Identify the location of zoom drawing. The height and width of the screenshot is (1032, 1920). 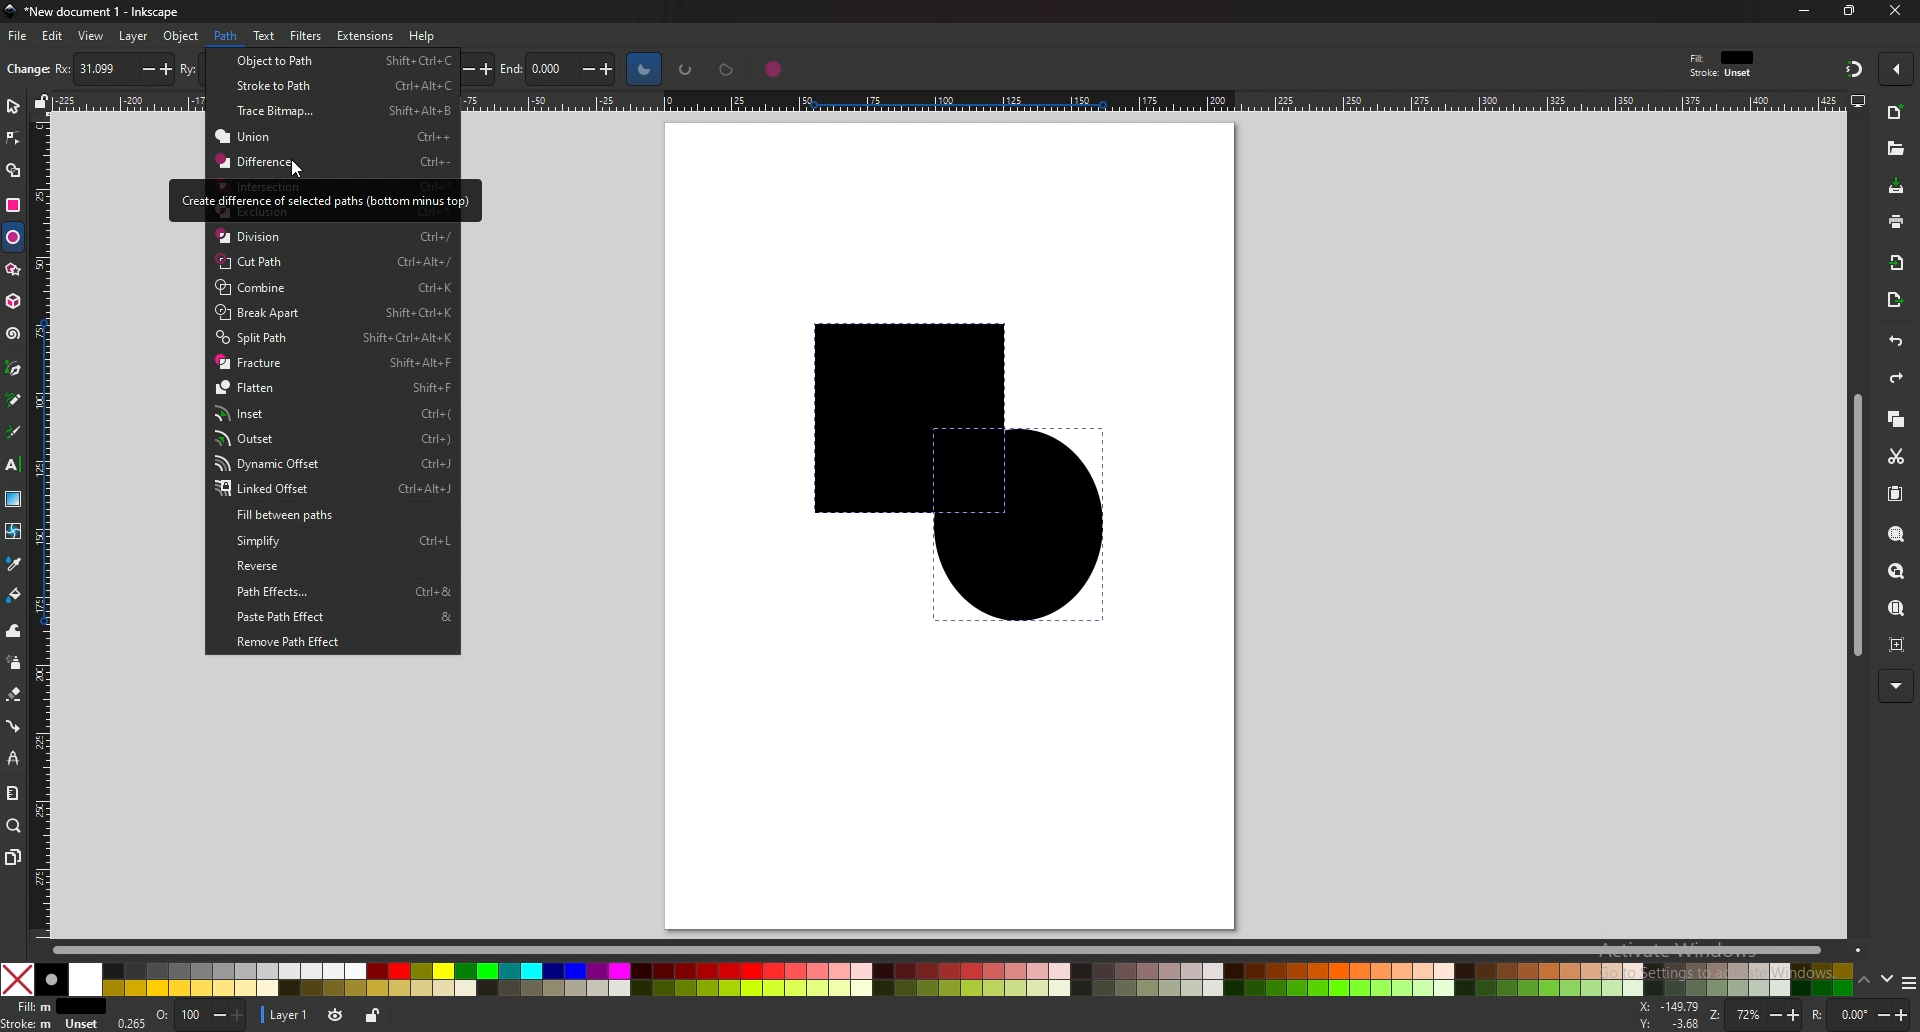
(1898, 570).